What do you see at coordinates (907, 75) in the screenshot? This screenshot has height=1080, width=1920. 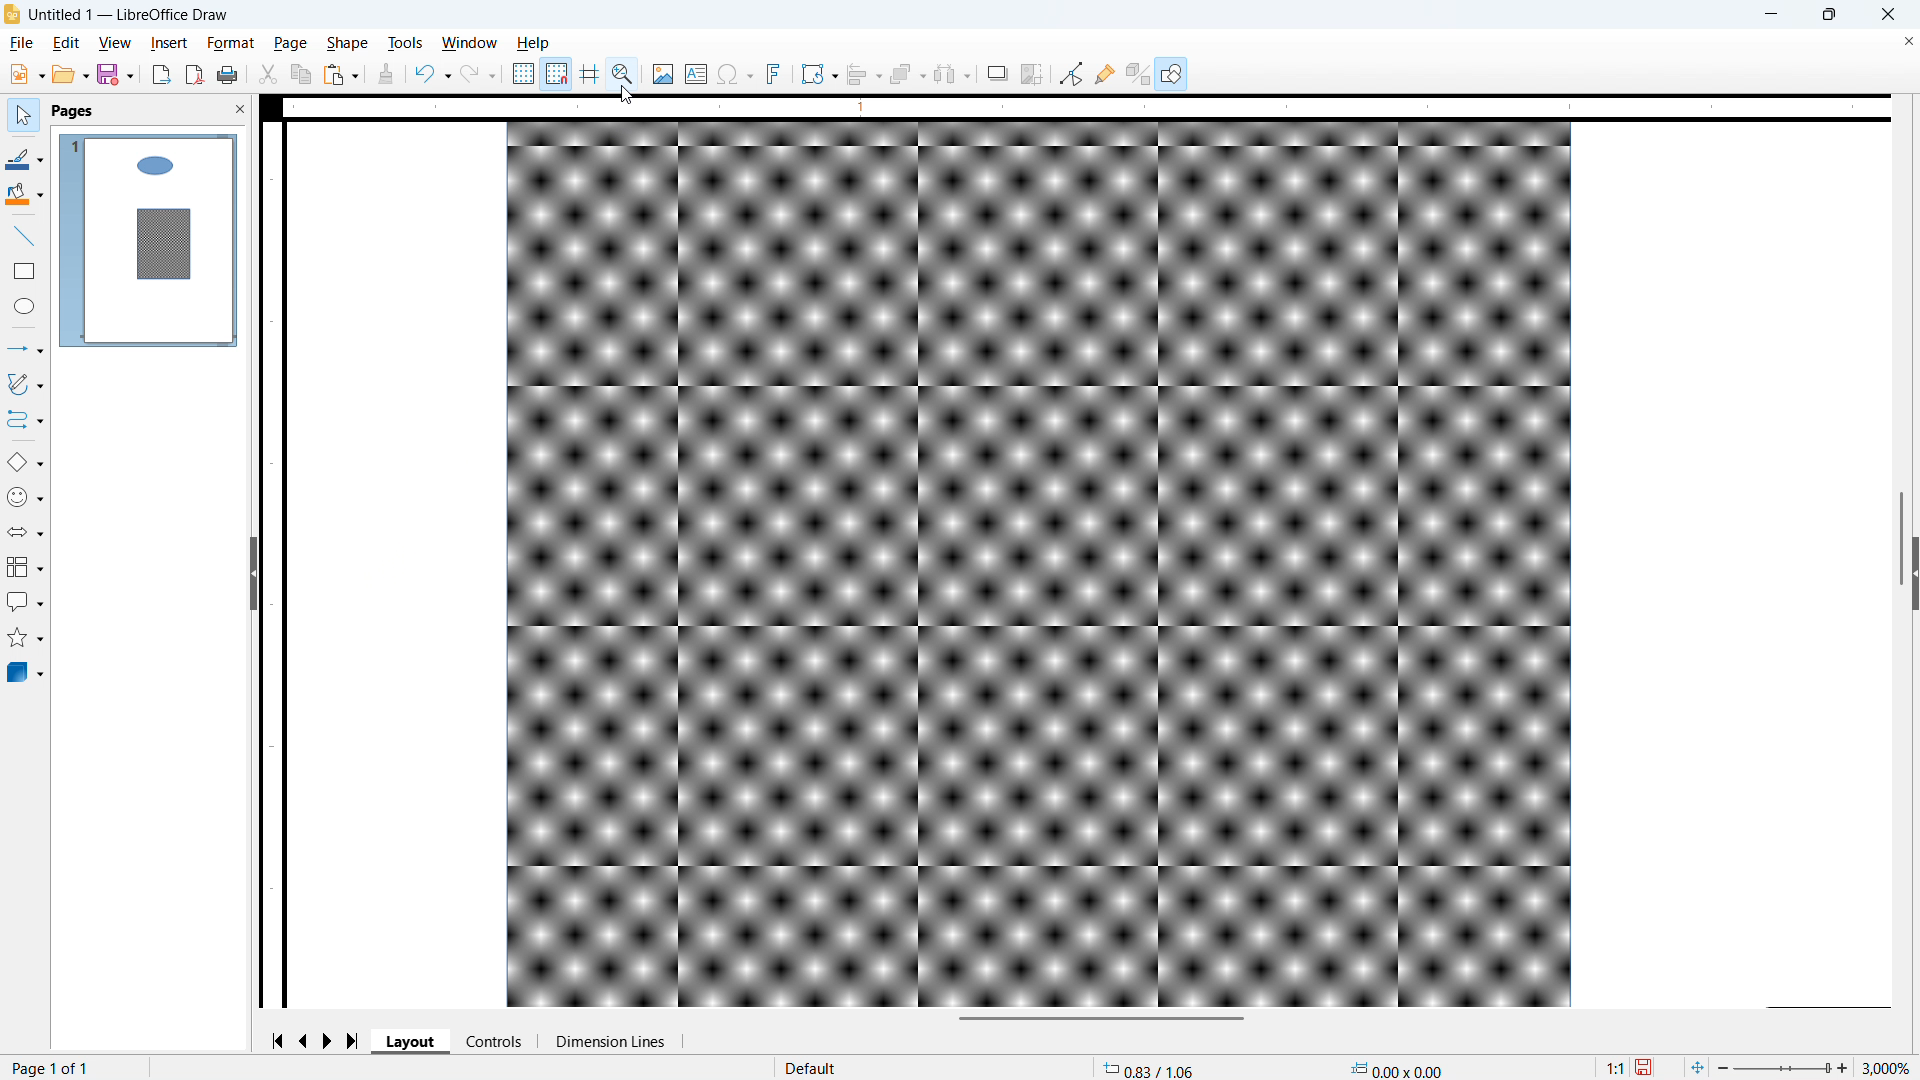 I see `Arrange ` at bounding box center [907, 75].